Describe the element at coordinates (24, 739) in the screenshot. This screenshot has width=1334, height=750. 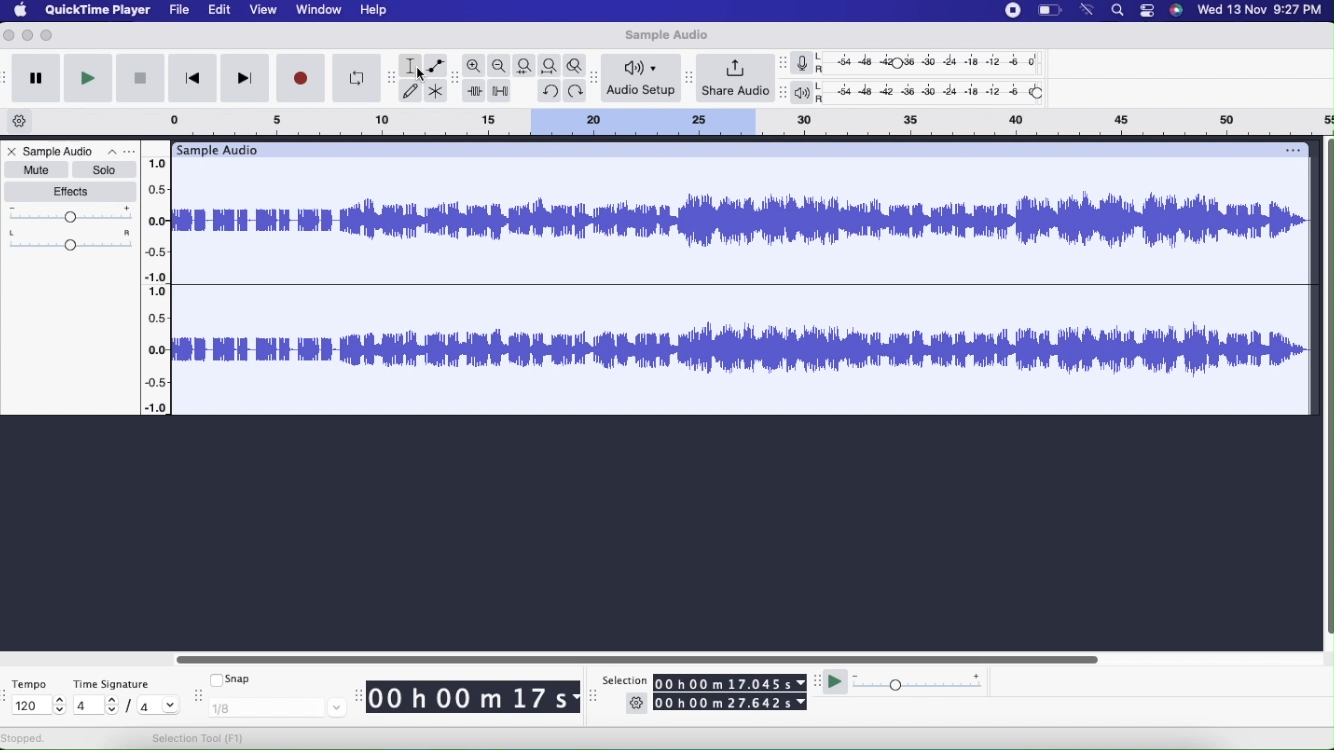
I see `Stopped` at that location.